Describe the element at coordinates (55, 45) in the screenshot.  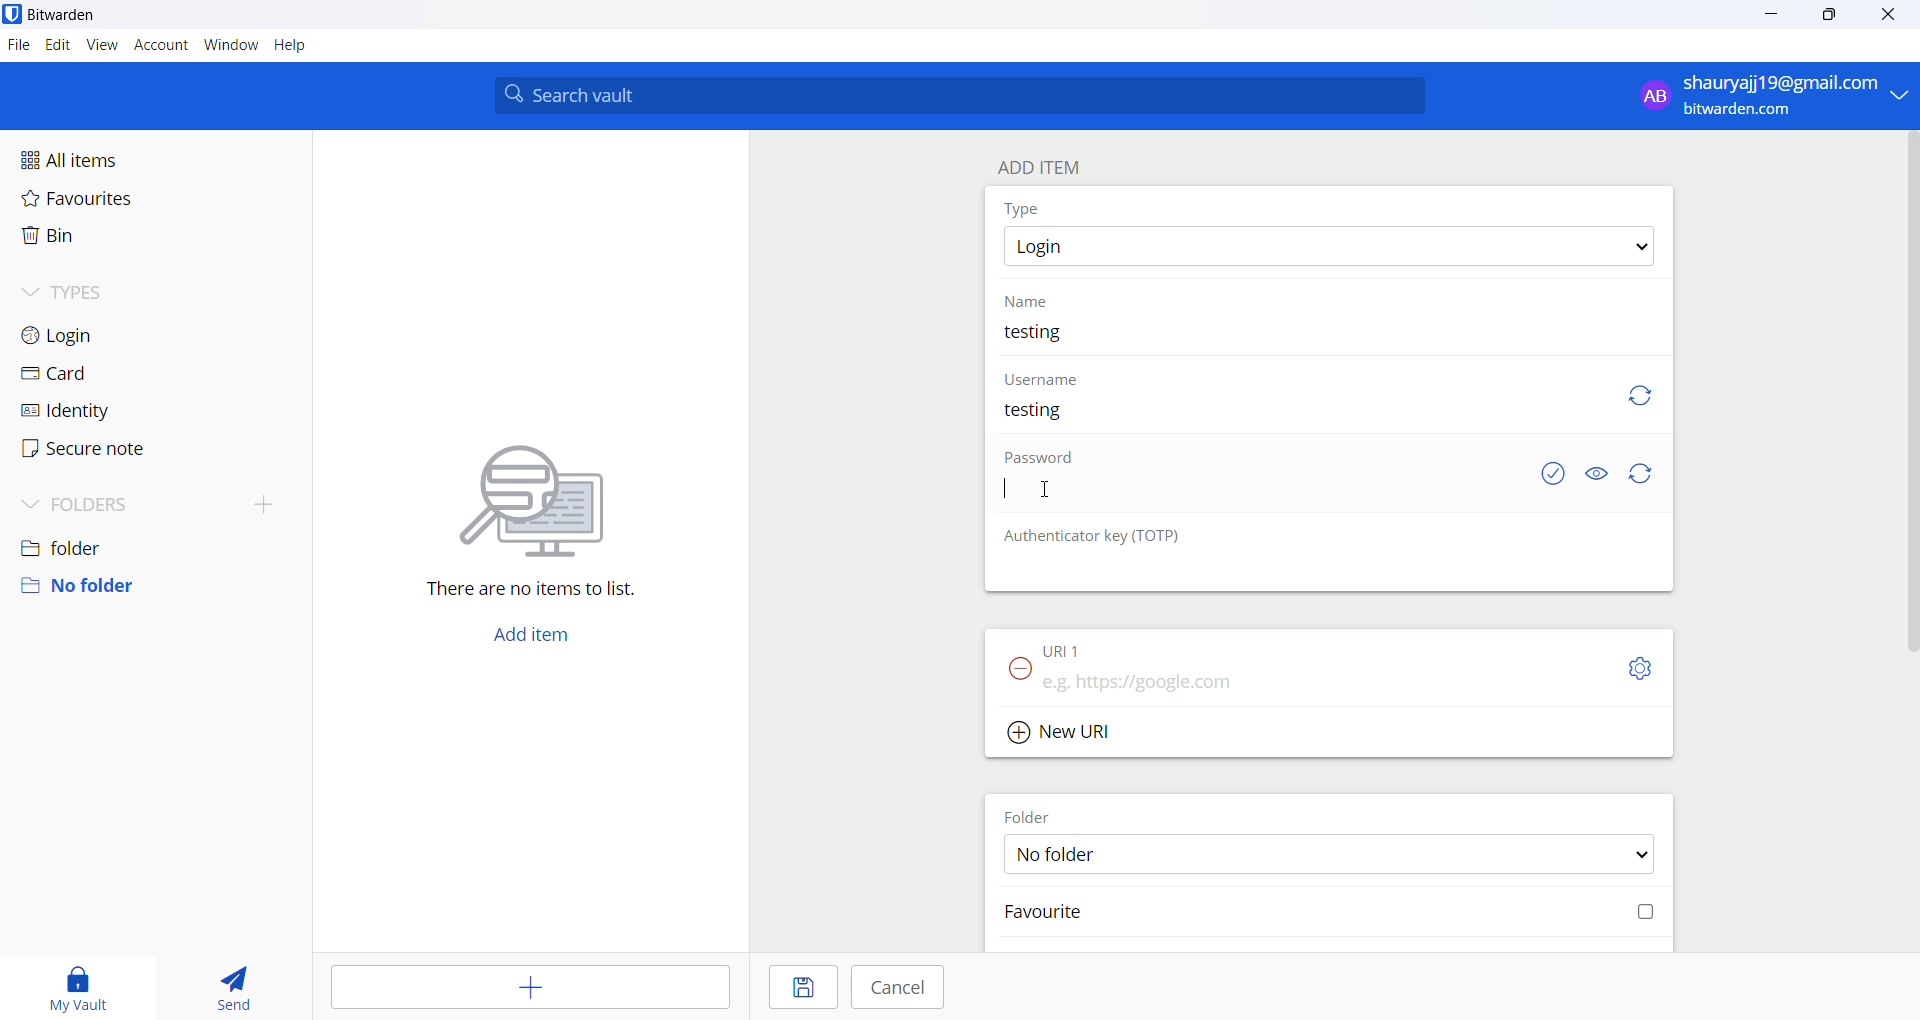
I see `edit` at that location.